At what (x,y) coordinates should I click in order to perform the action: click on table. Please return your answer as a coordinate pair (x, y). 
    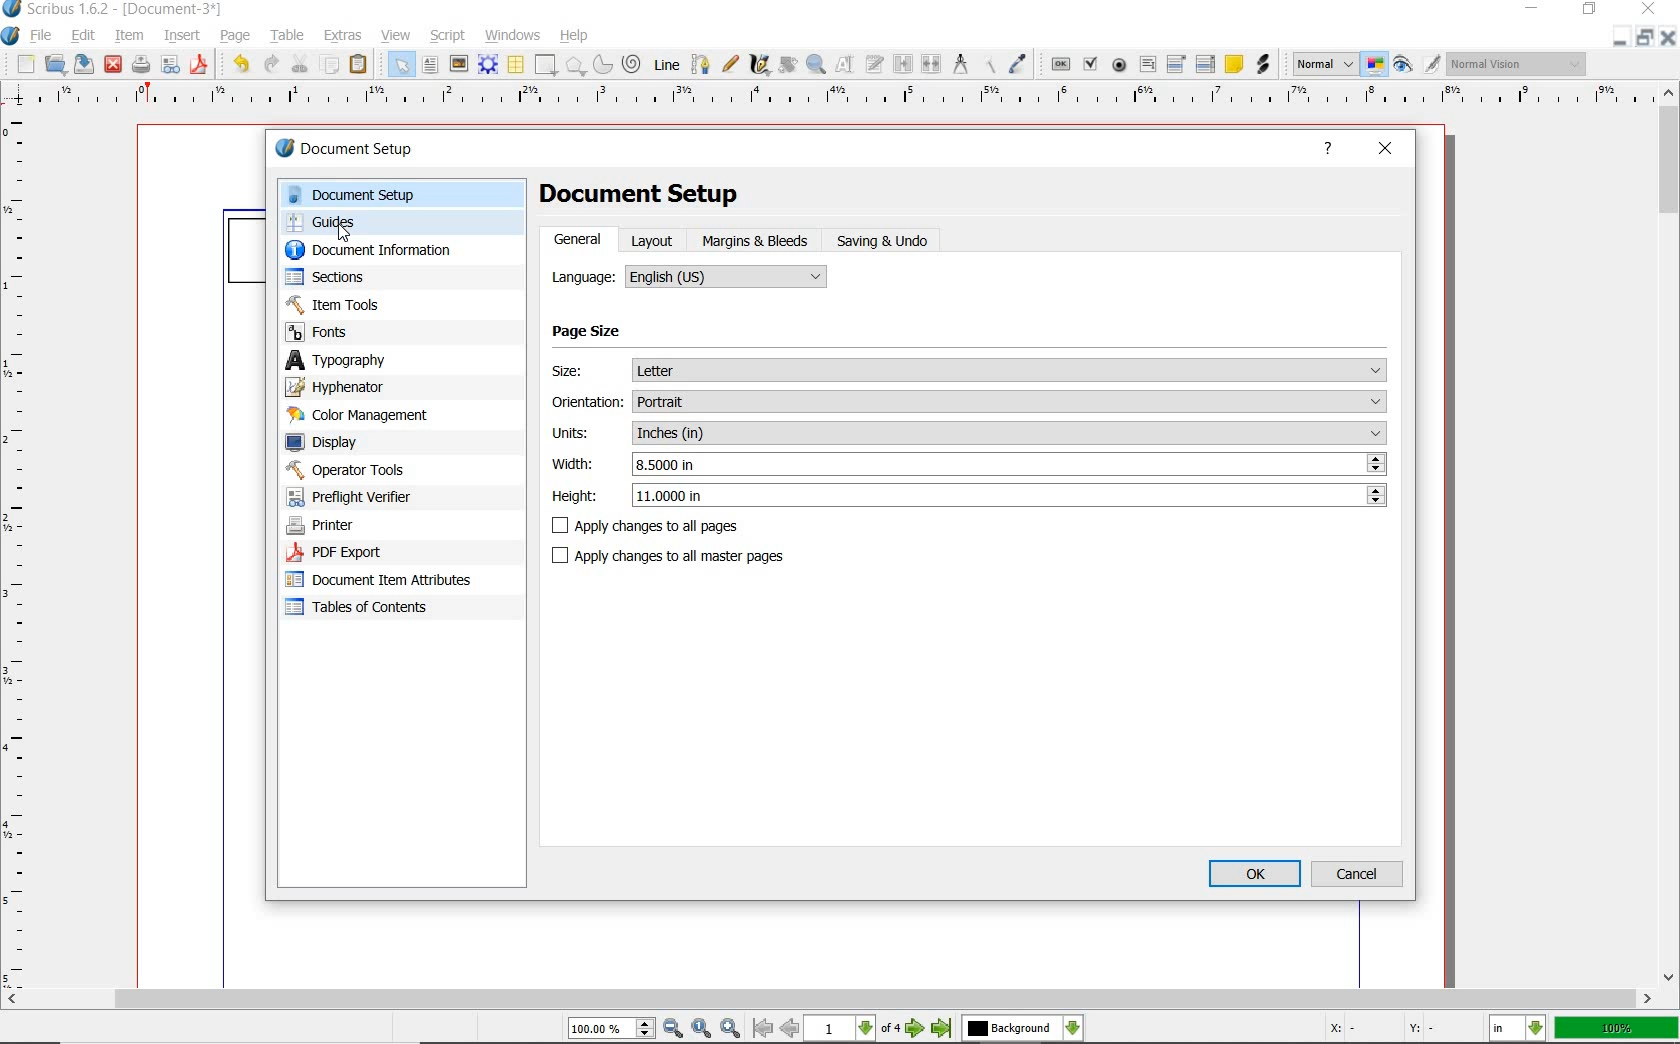
    Looking at the image, I should click on (285, 37).